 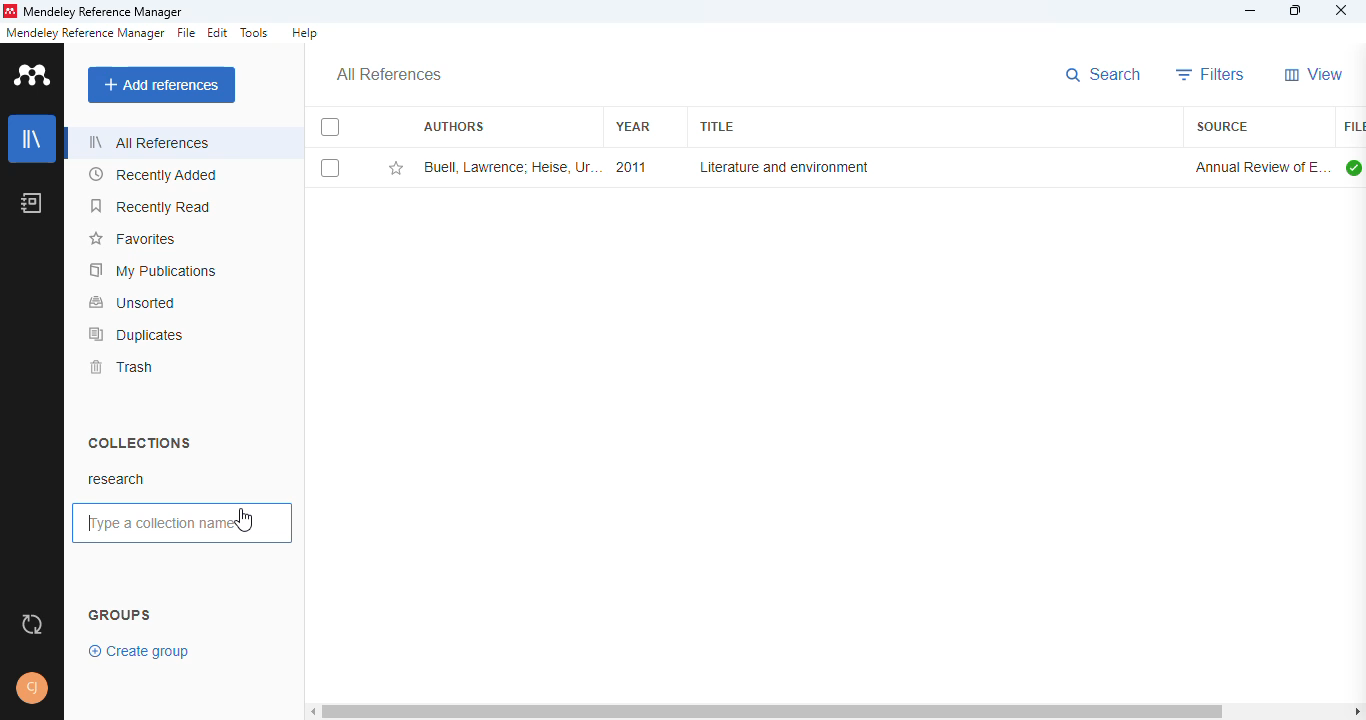 I want to click on unsorted, so click(x=134, y=303).